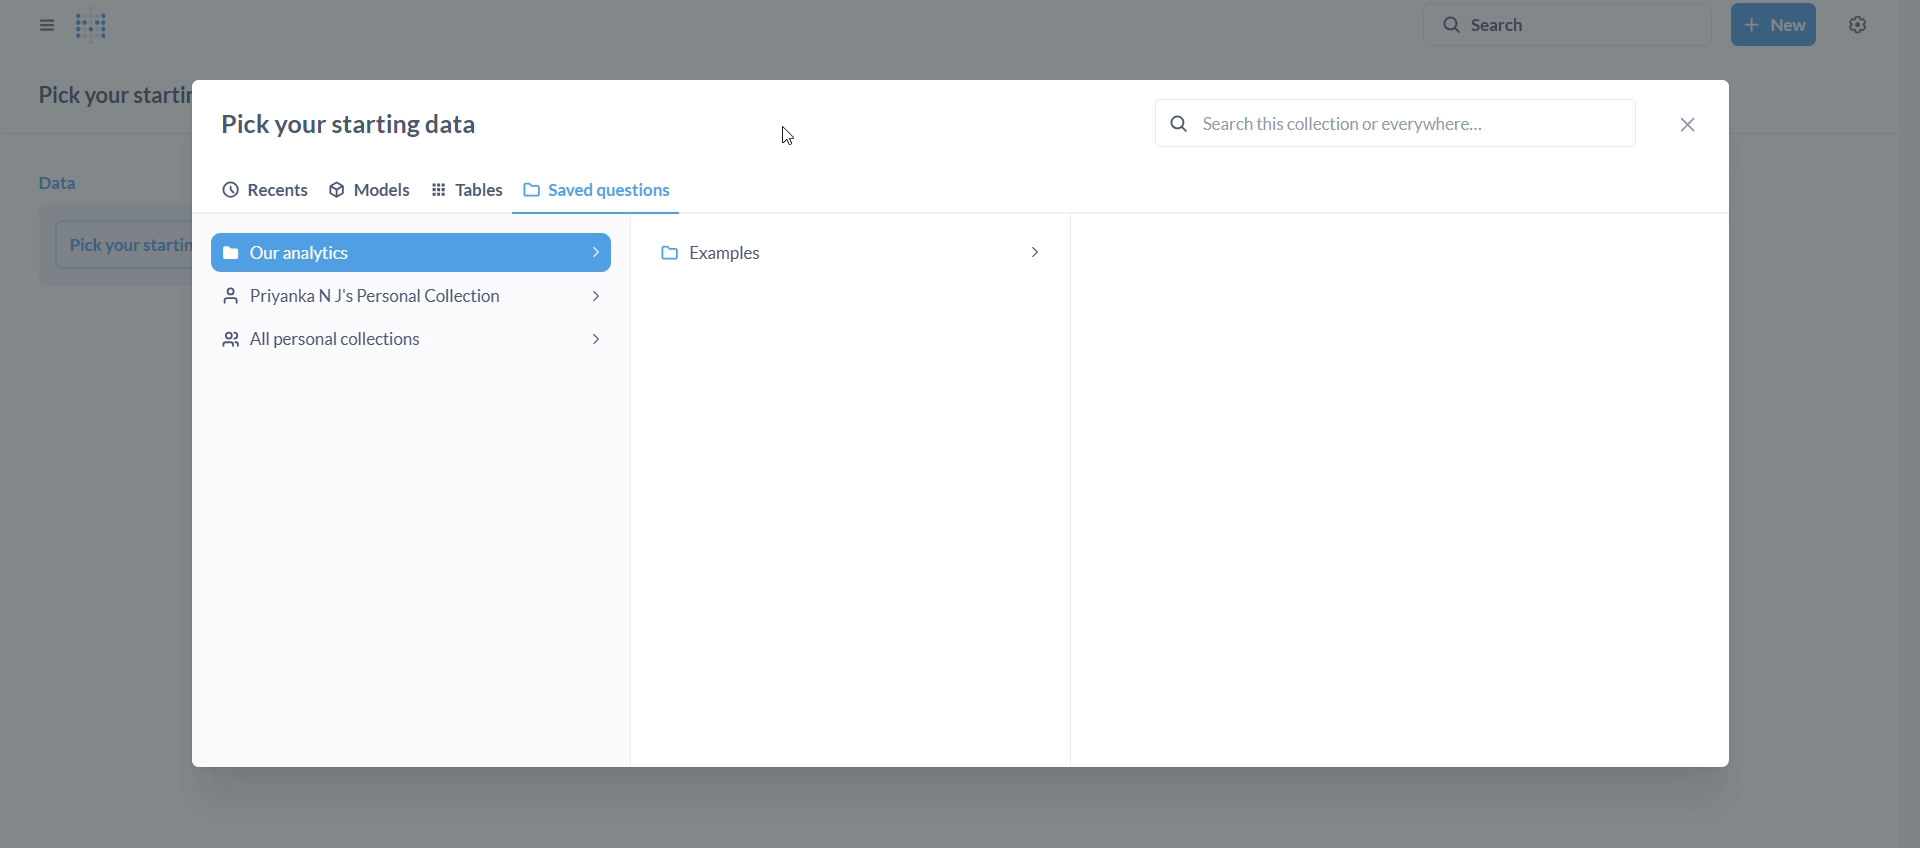 Image resolution: width=1920 pixels, height=848 pixels. Describe the element at coordinates (256, 191) in the screenshot. I see `recents` at that location.